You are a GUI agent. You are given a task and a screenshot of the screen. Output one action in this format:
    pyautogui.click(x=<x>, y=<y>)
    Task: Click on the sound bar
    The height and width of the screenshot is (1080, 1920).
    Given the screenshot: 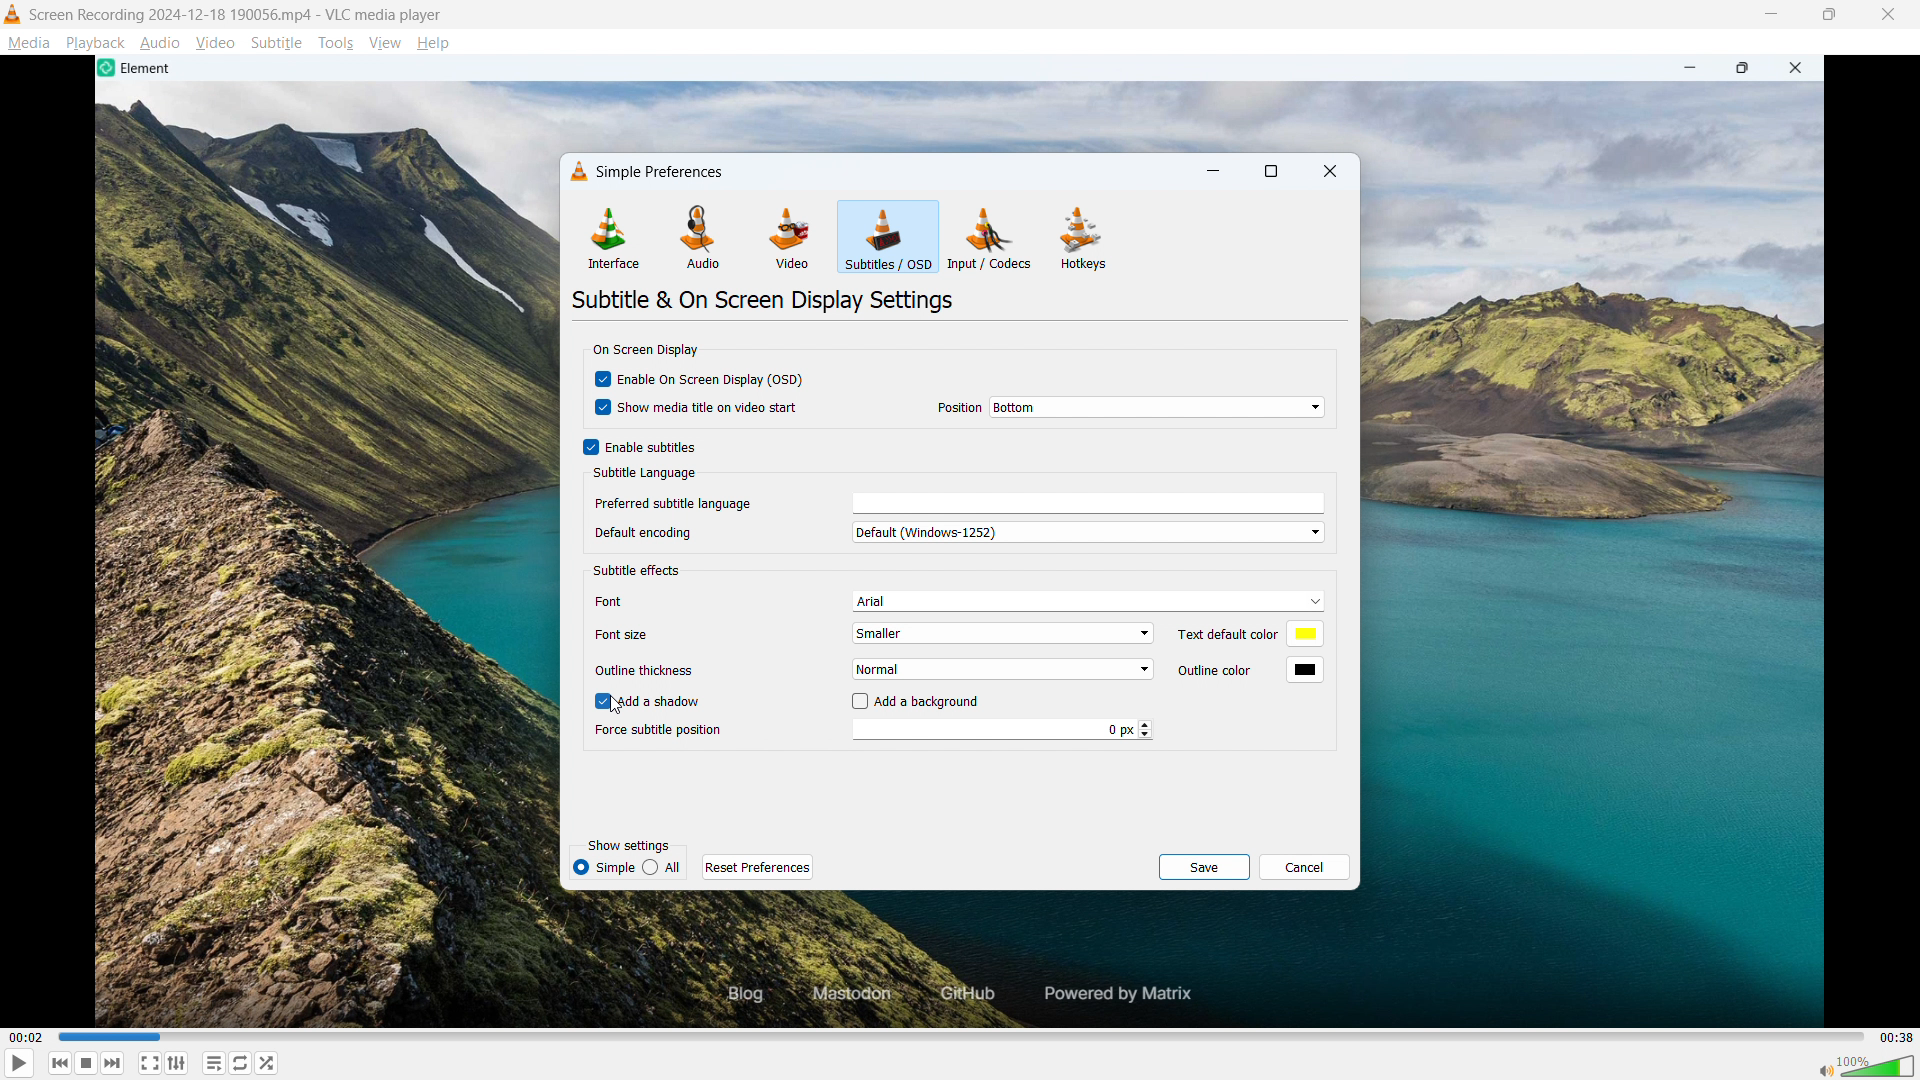 What is the action you would take?
    pyautogui.click(x=1865, y=1065)
    